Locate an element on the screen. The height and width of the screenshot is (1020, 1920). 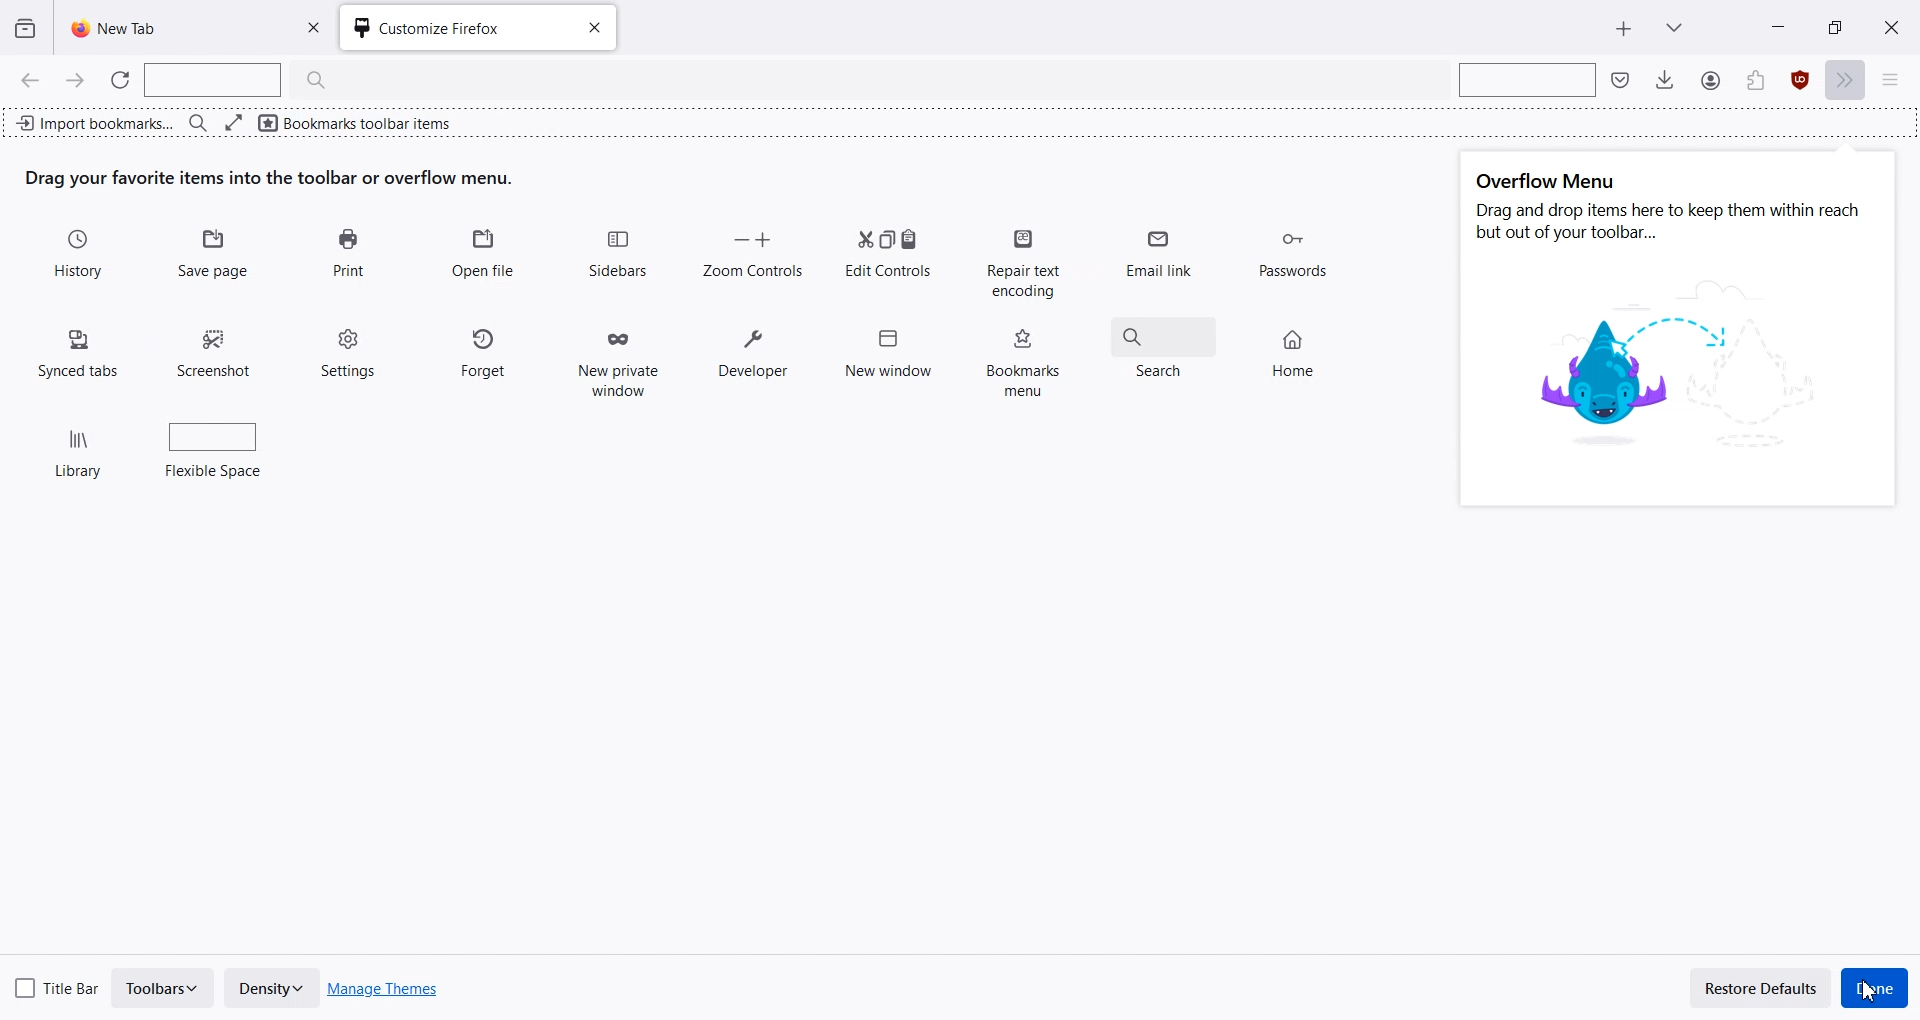
Downloads is located at coordinates (1665, 79).